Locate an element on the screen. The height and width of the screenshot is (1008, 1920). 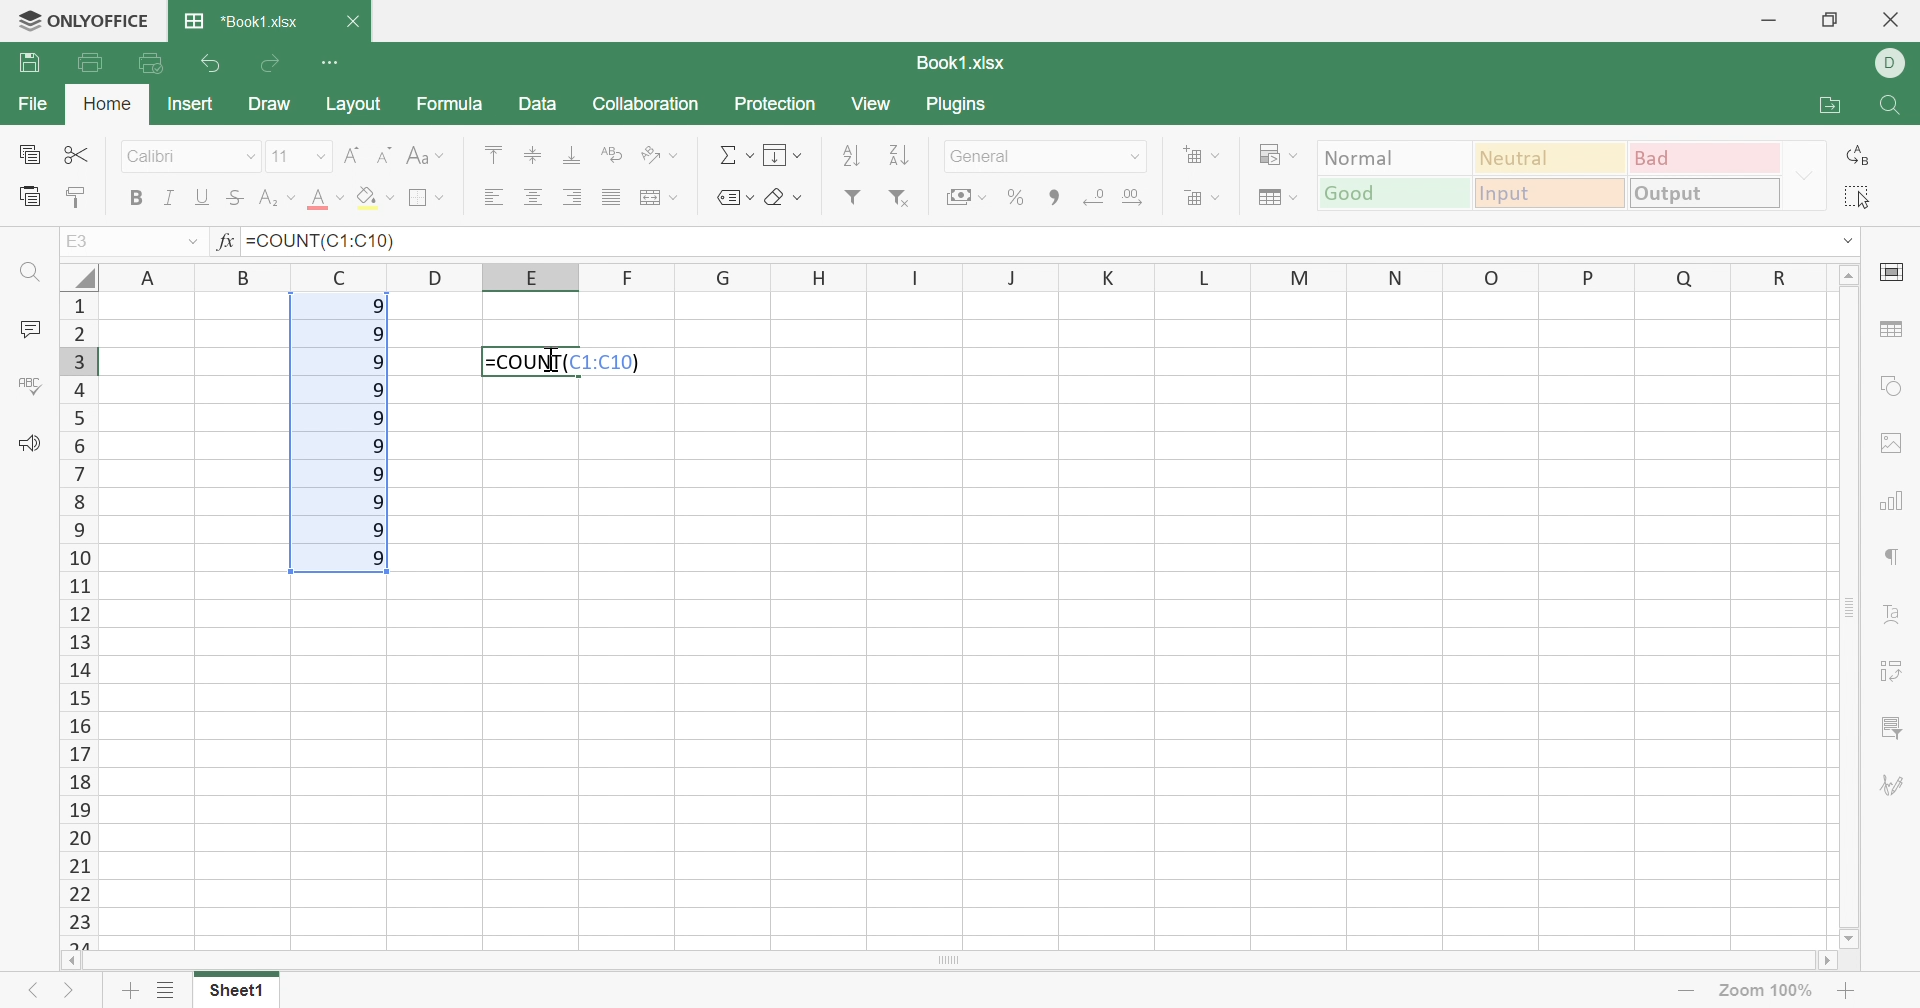
Conditional formatting is located at coordinates (1277, 153).